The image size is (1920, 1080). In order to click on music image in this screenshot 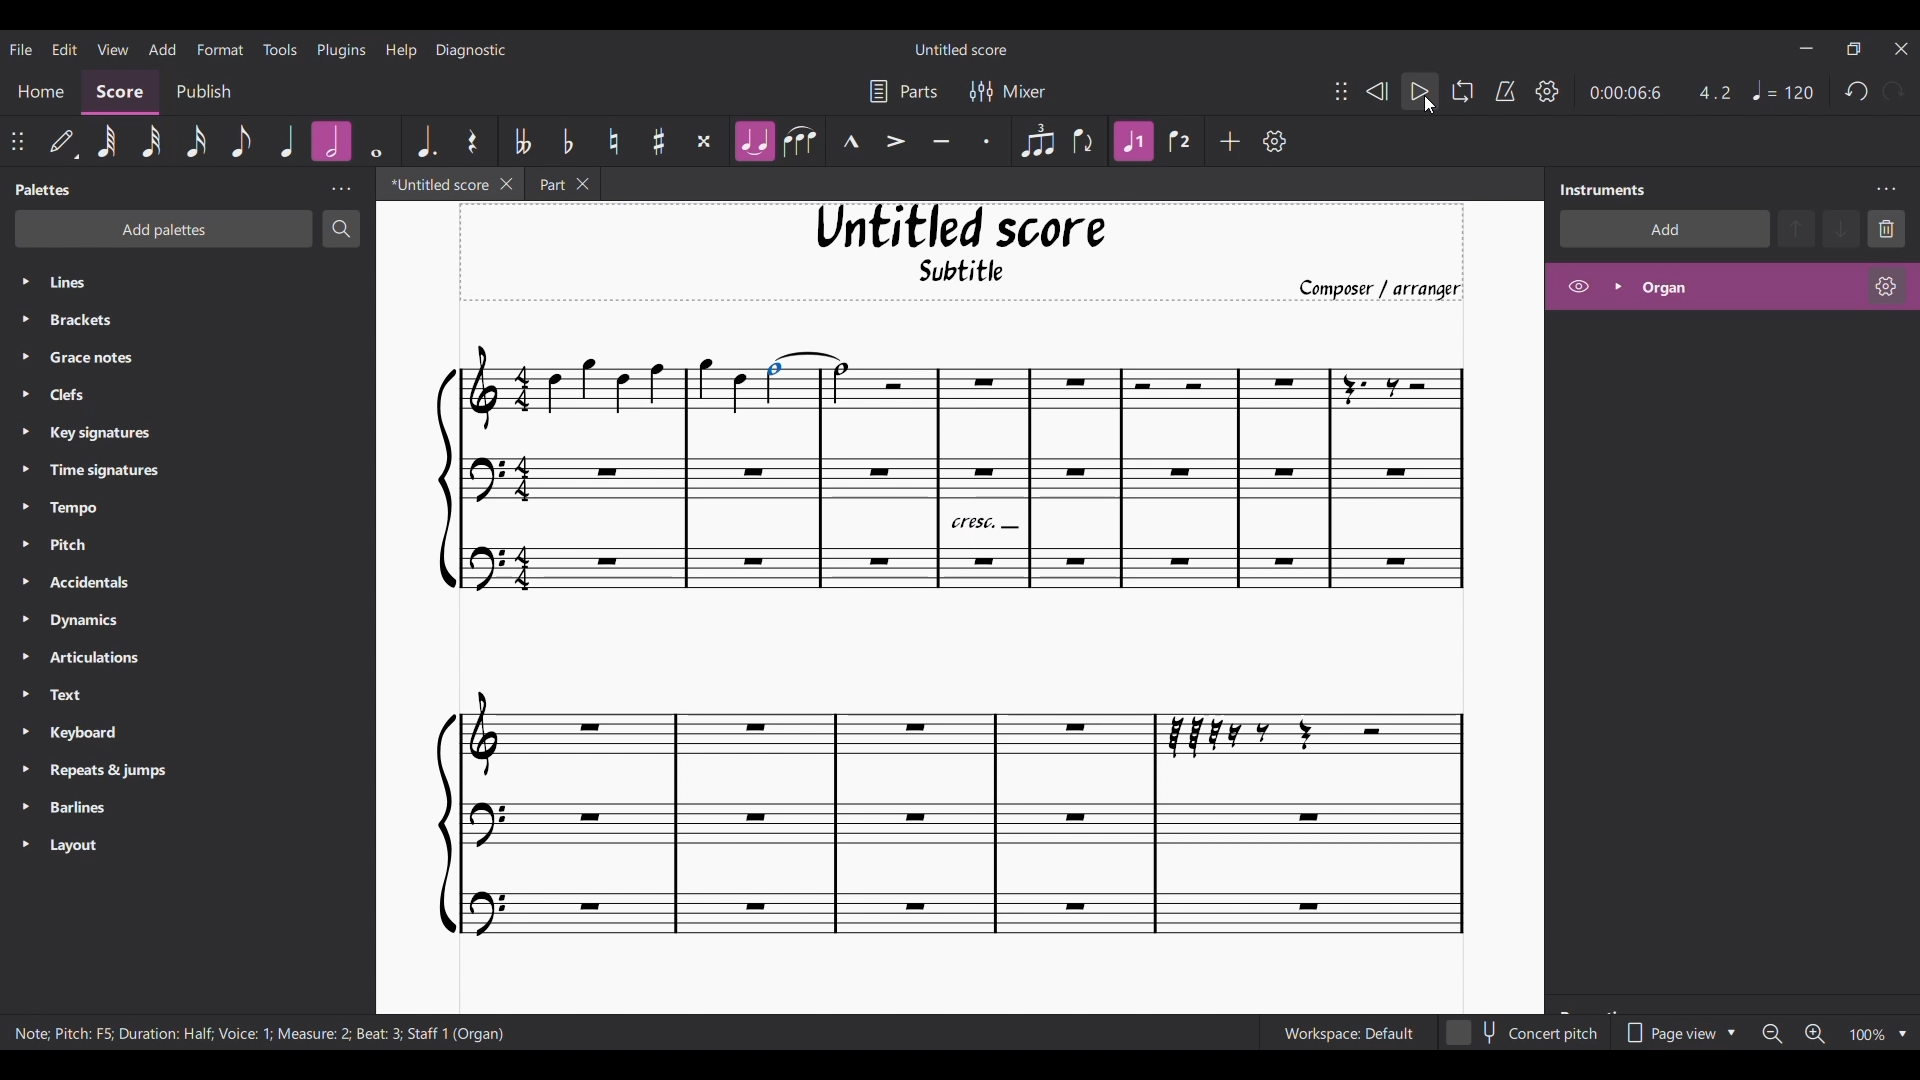, I will do `click(954, 649)`.